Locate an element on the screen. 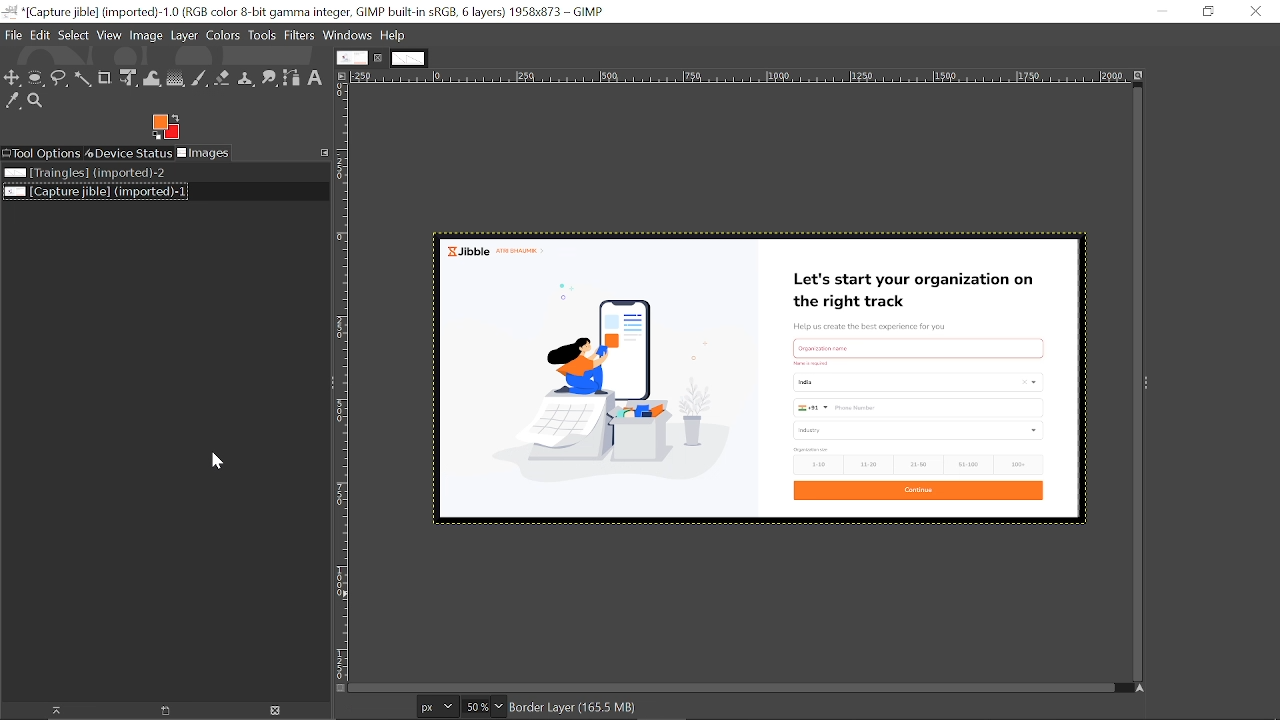  Continue is located at coordinates (921, 491).